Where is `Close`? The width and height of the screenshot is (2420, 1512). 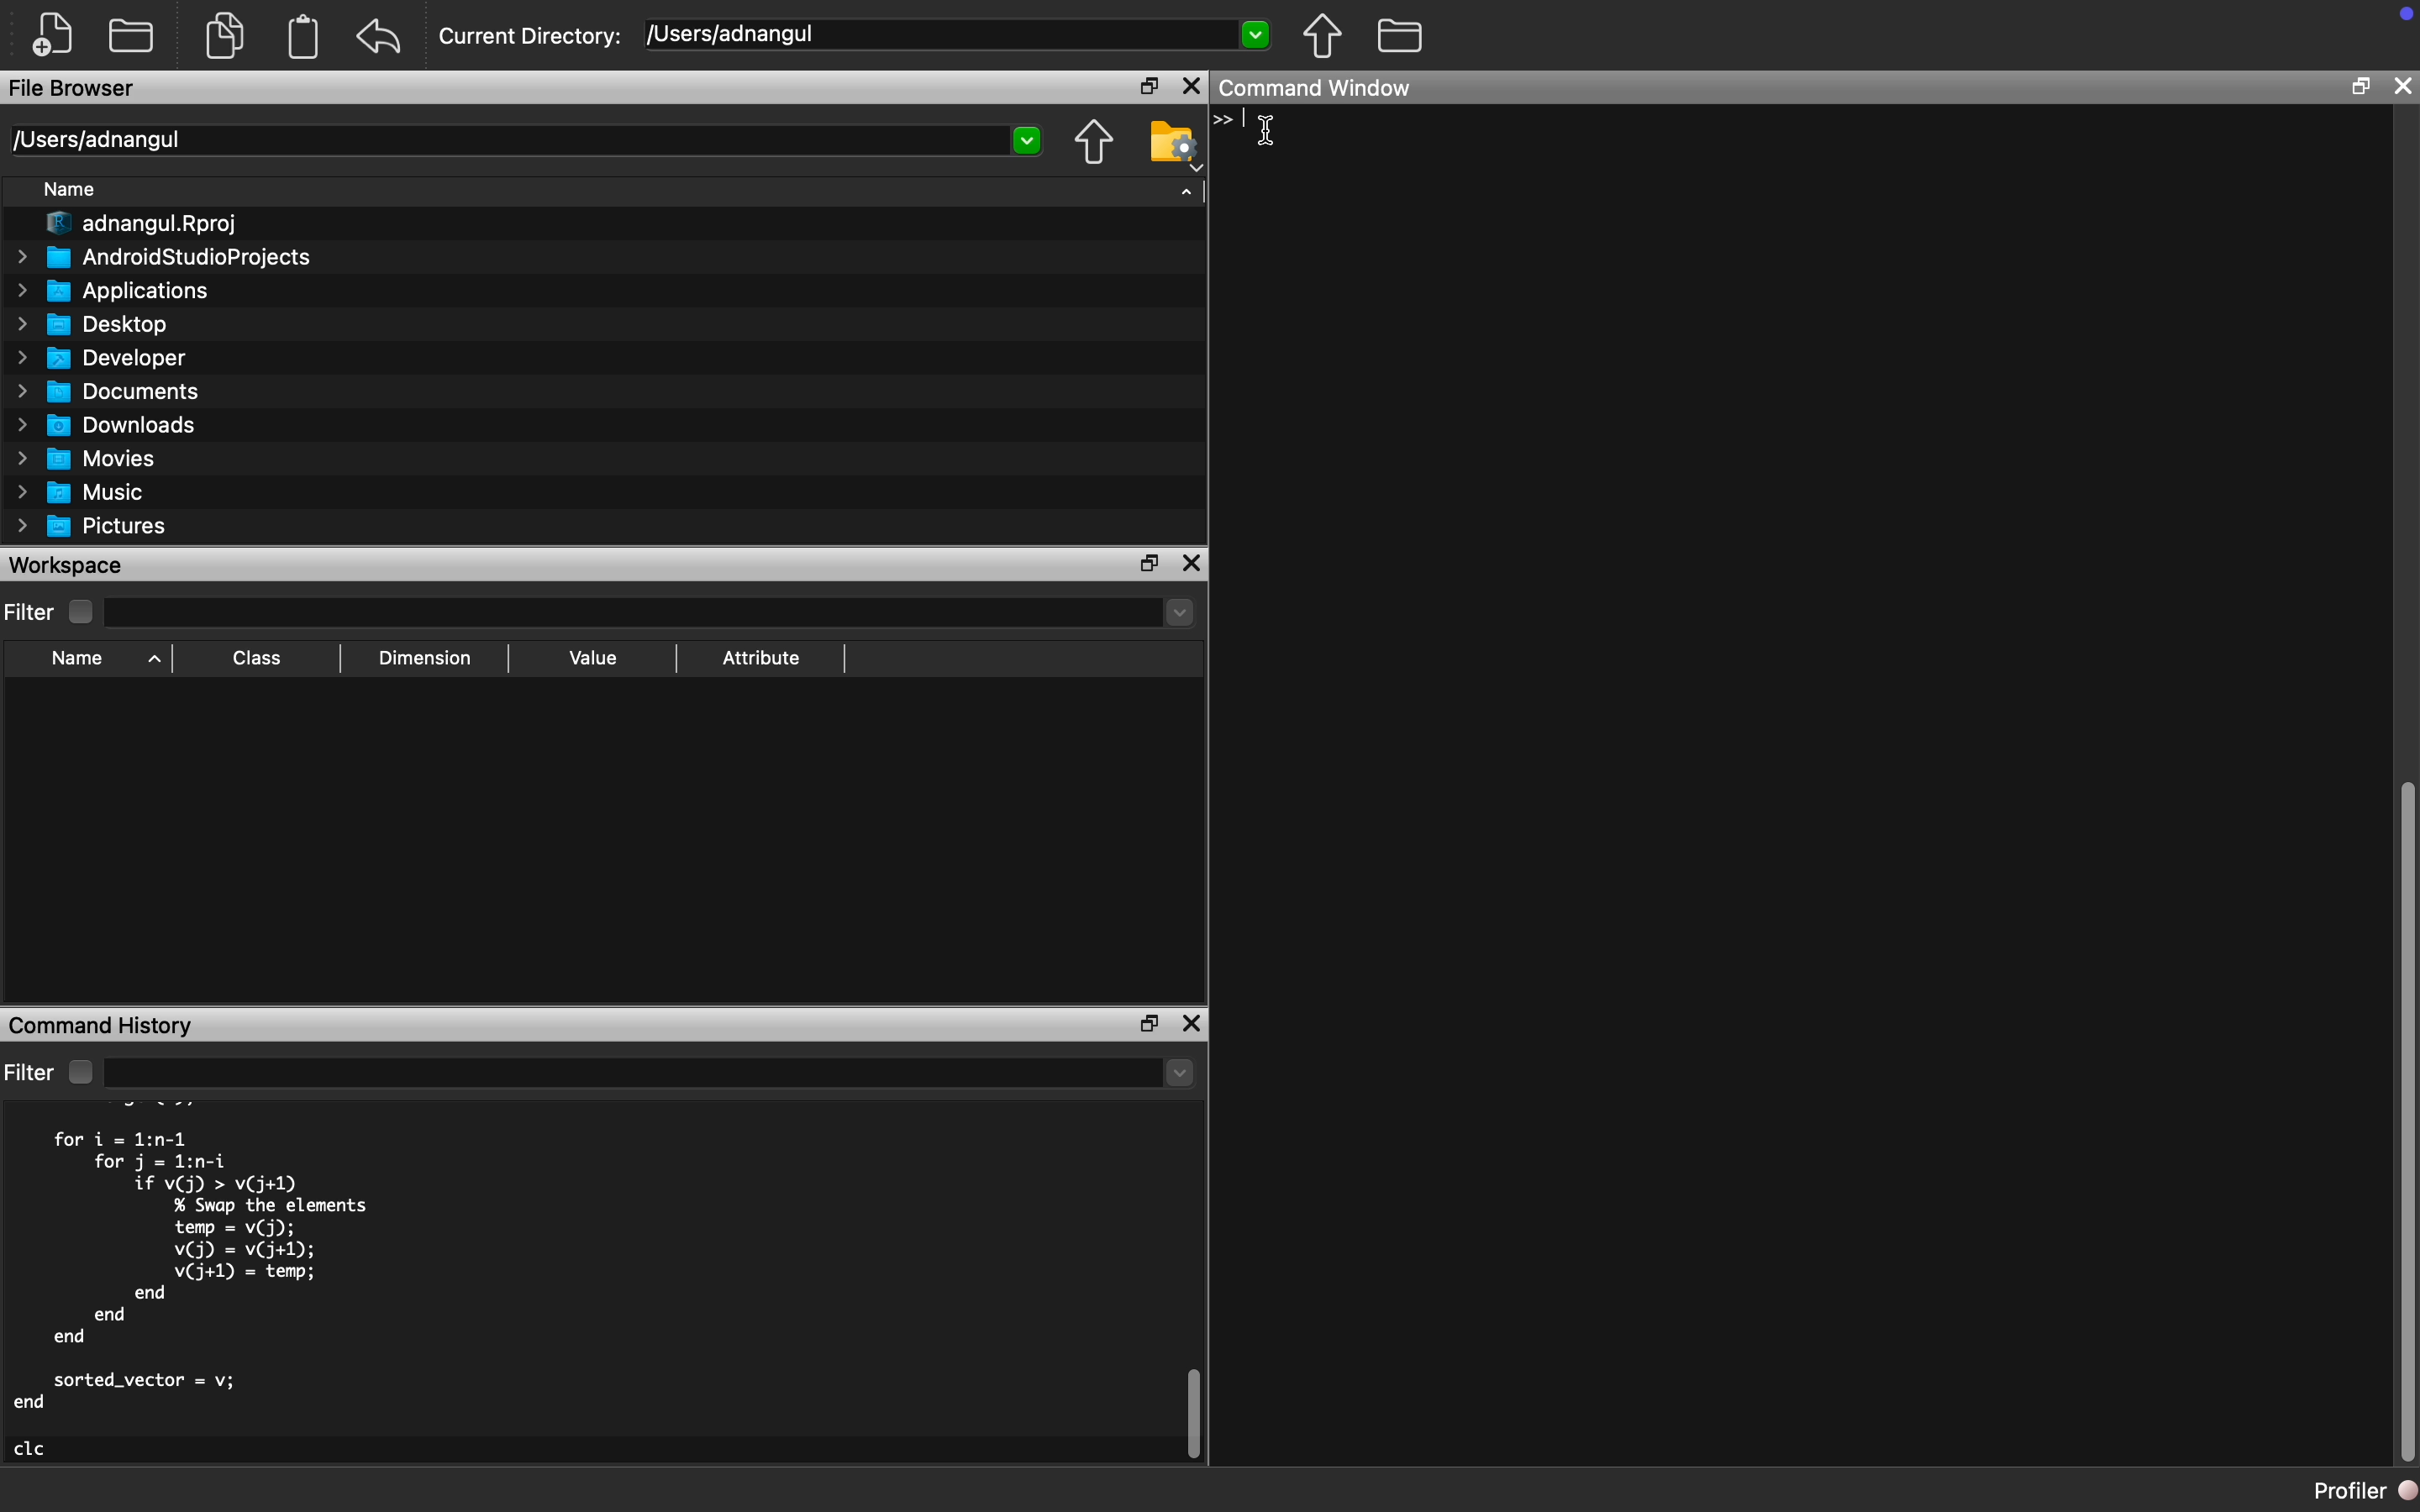 Close is located at coordinates (1191, 1023).